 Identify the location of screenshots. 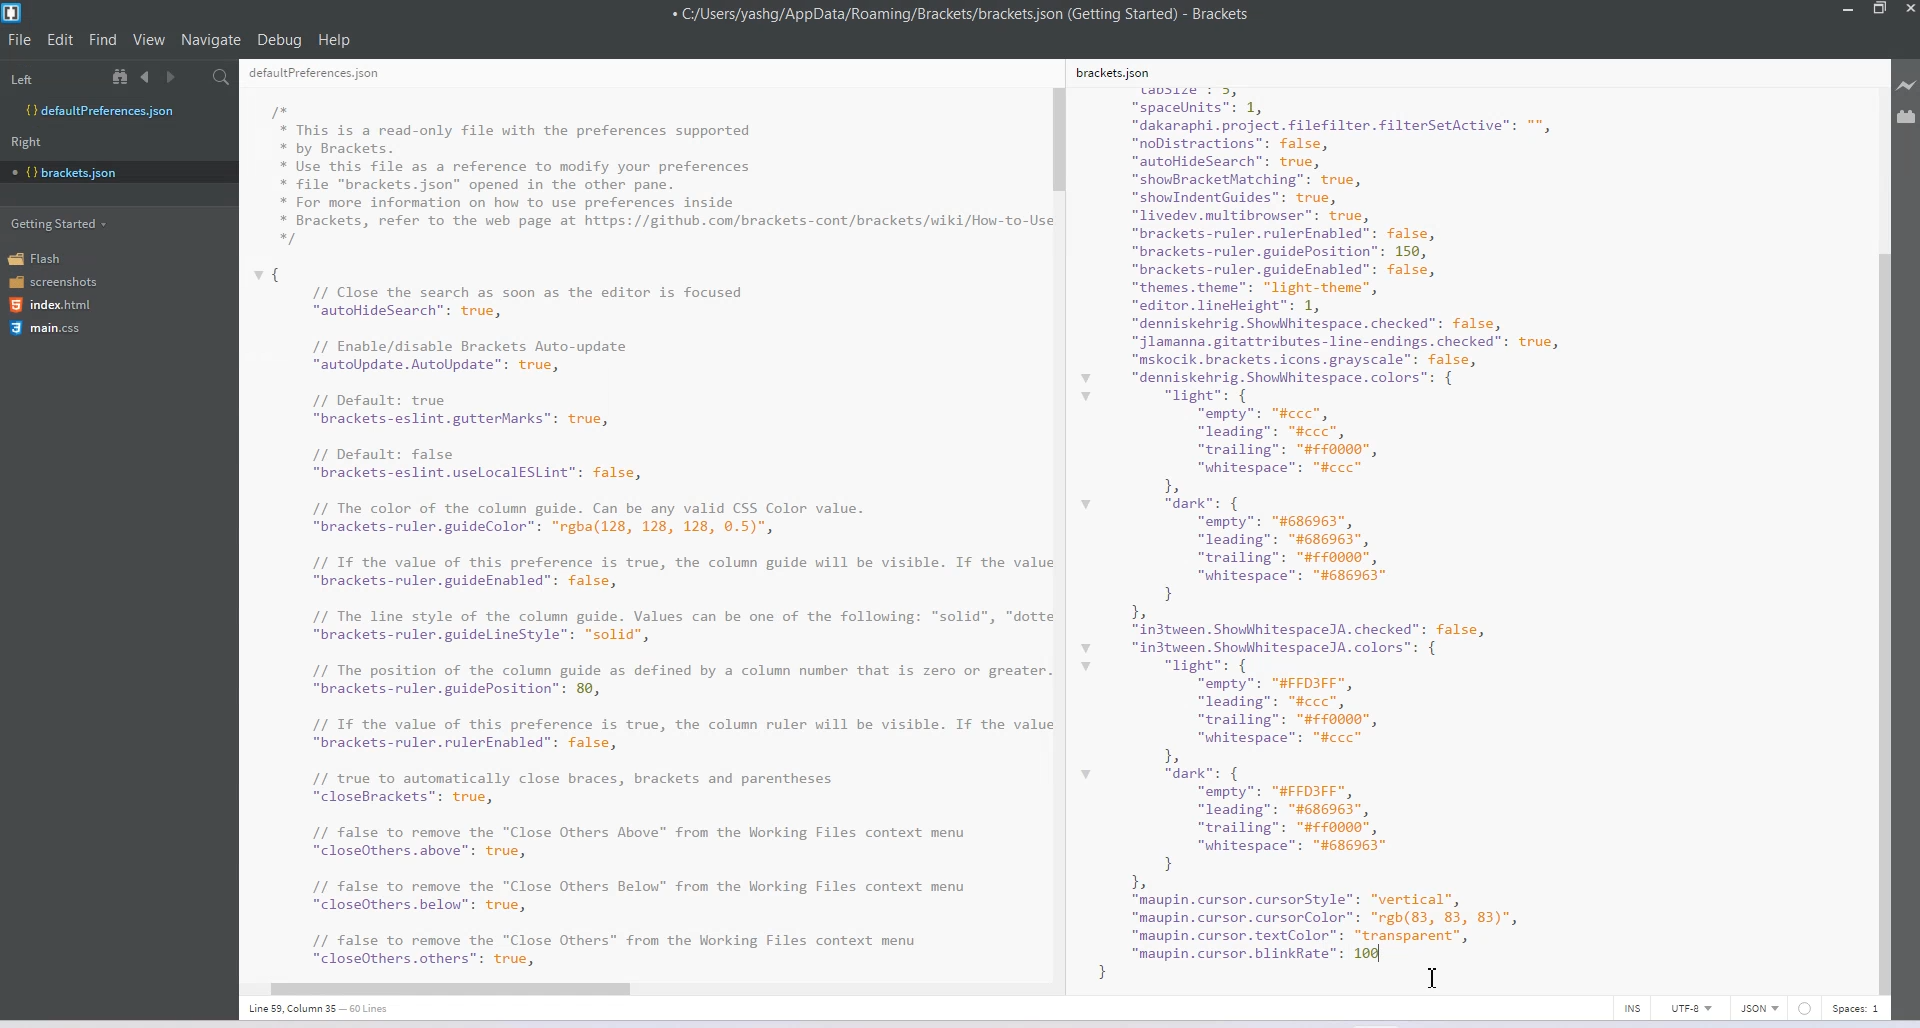
(55, 283).